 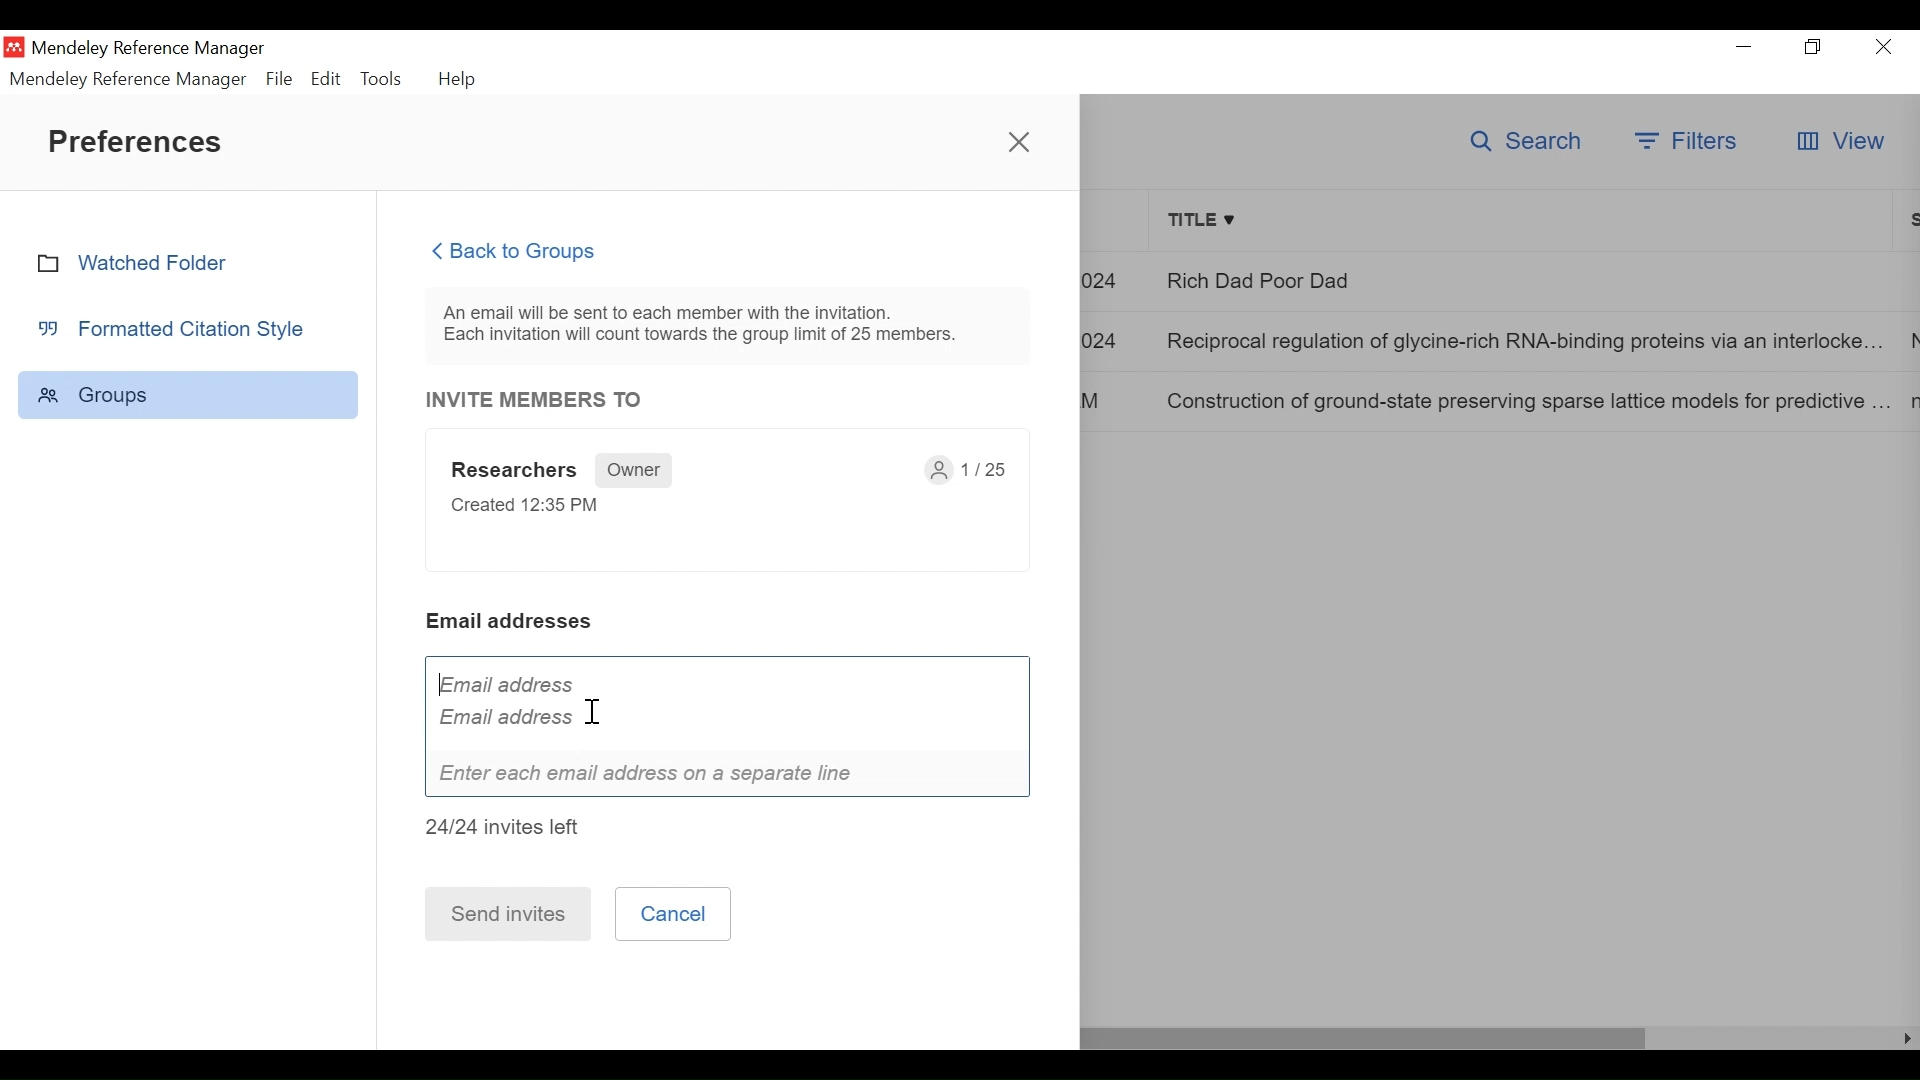 What do you see at coordinates (1528, 339) in the screenshot?
I see `Reciprocal regulation of glycine-rich RNA-binding proteins via an interlocked..` at bounding box center [1528, 339].